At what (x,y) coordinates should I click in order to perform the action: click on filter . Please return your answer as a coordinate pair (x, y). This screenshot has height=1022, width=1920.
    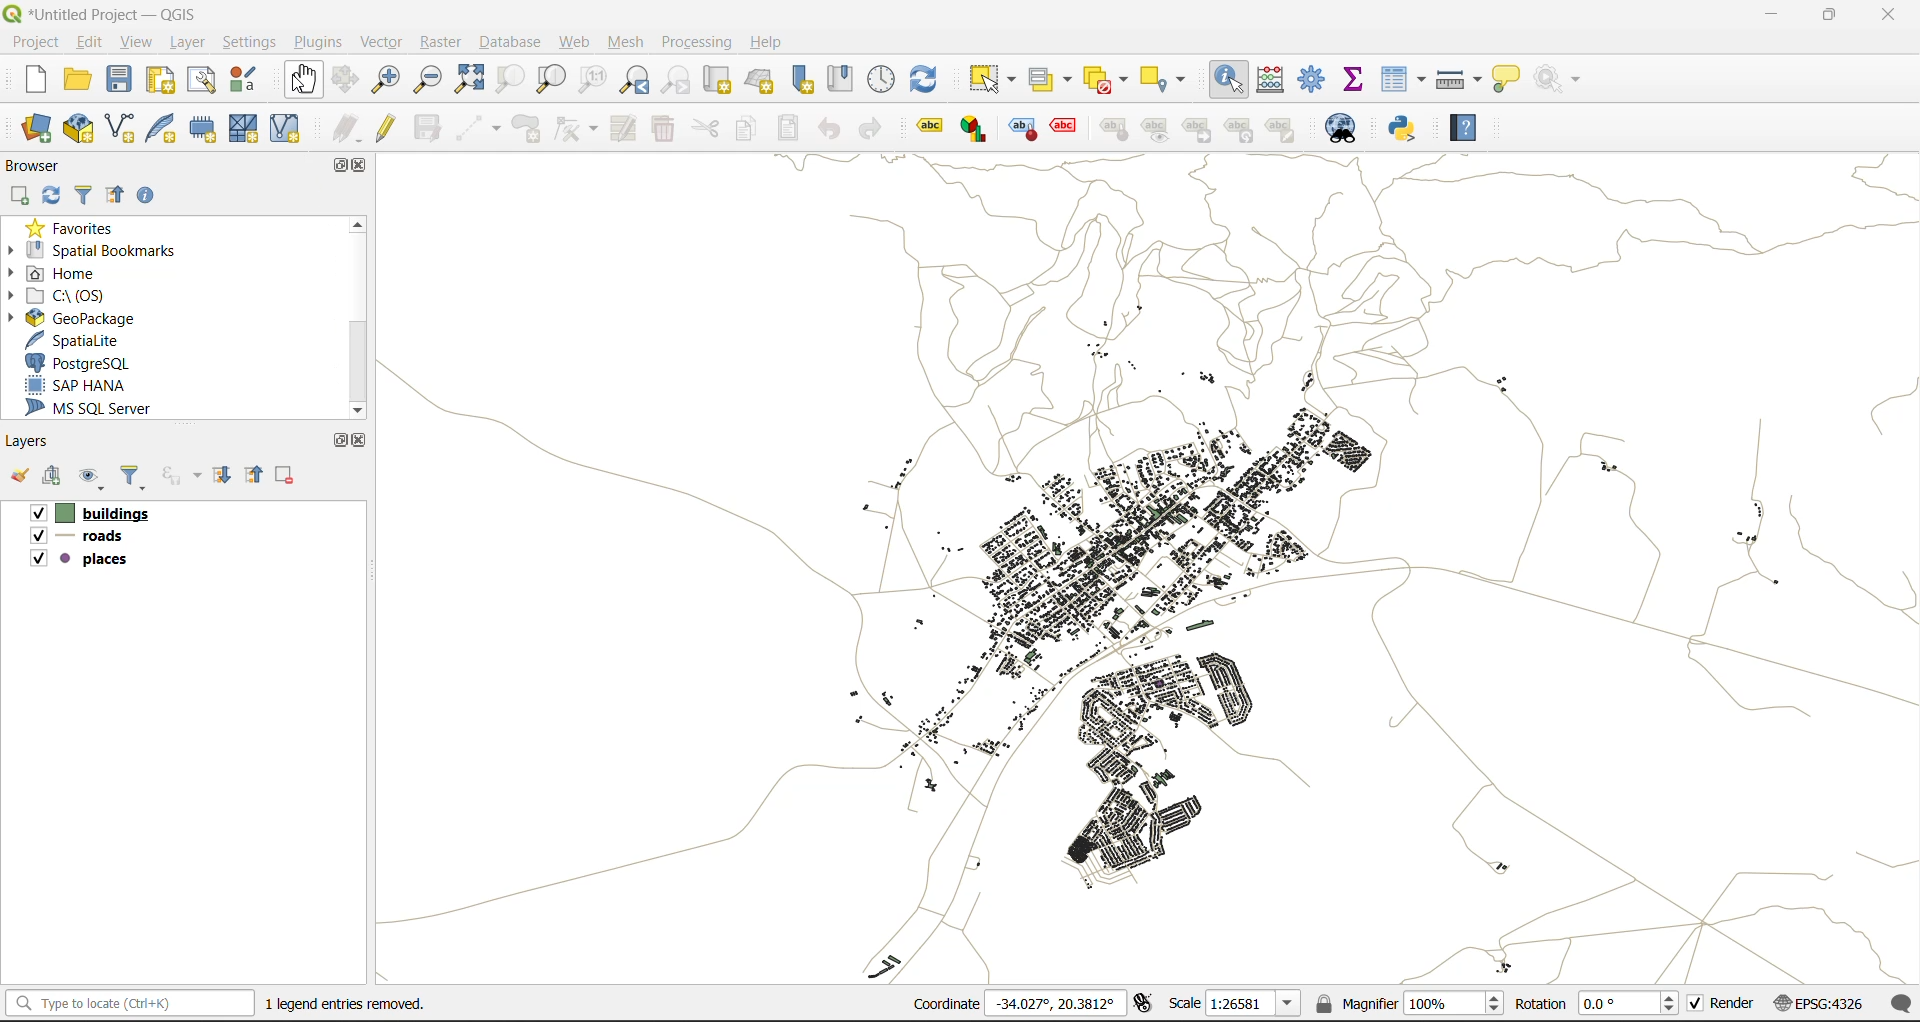
    Looking at the image, I should click on (138, 477).